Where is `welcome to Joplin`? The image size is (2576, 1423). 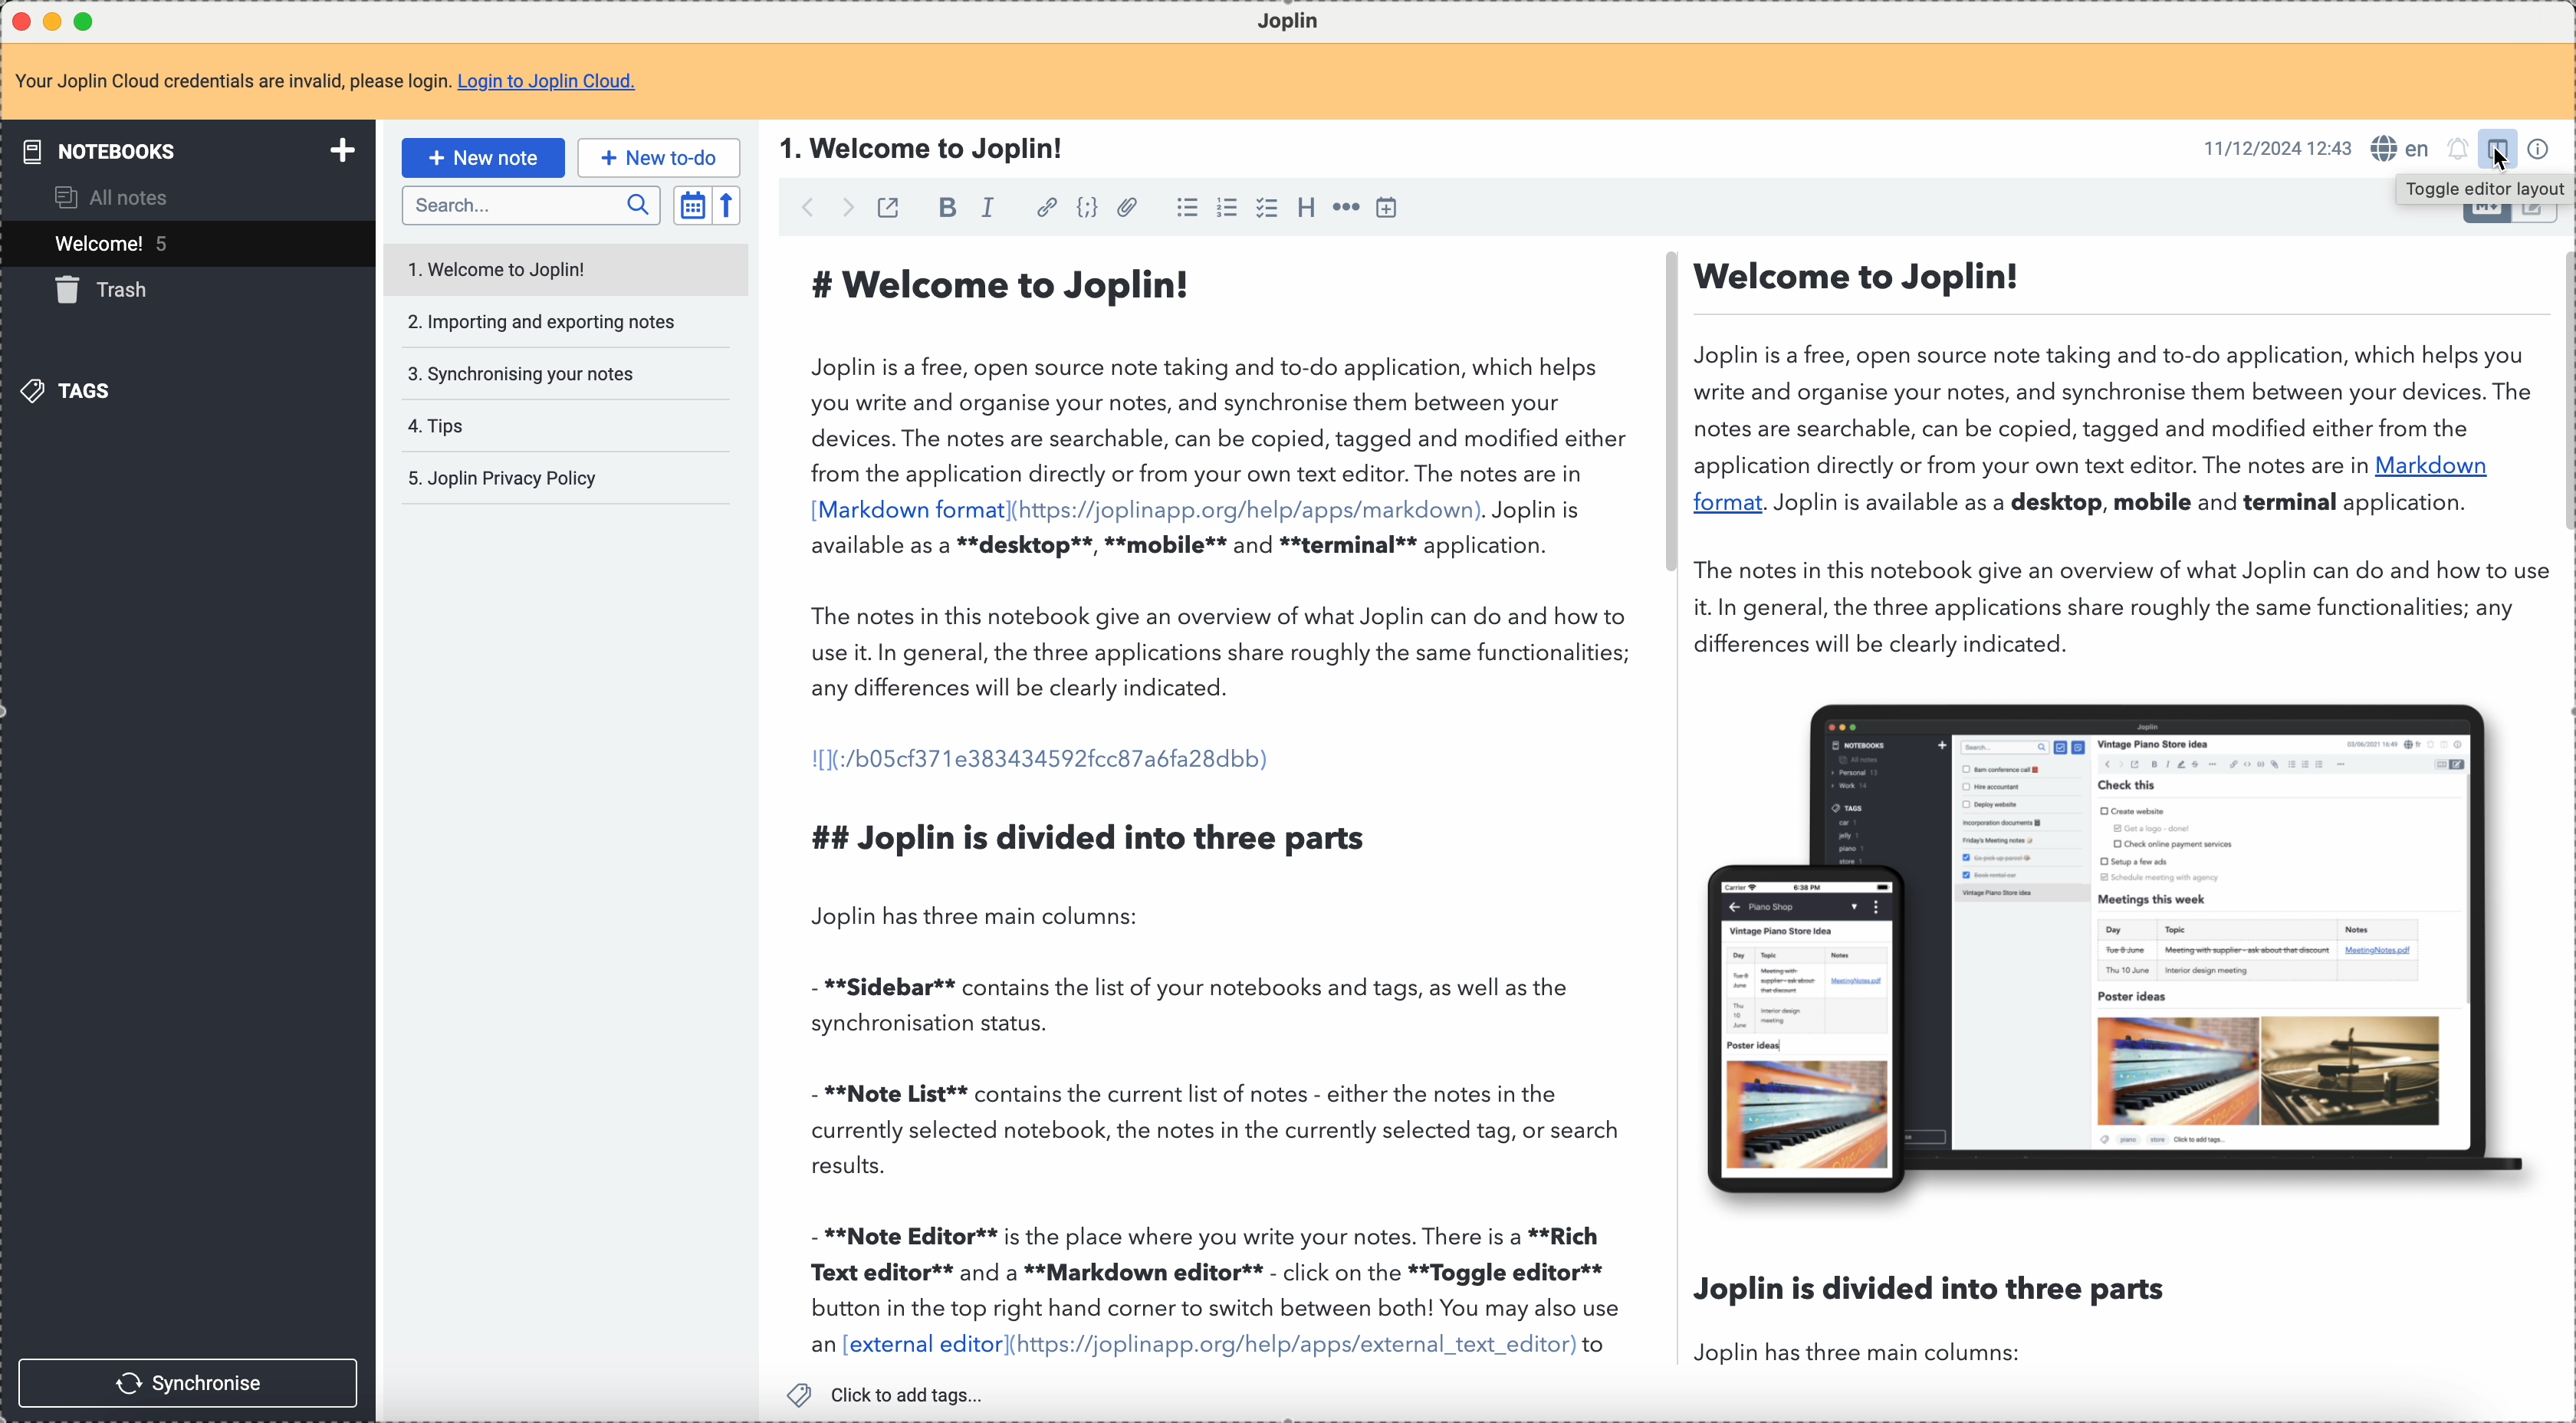 welcome to Joplin is located at coordinates (502, 265).